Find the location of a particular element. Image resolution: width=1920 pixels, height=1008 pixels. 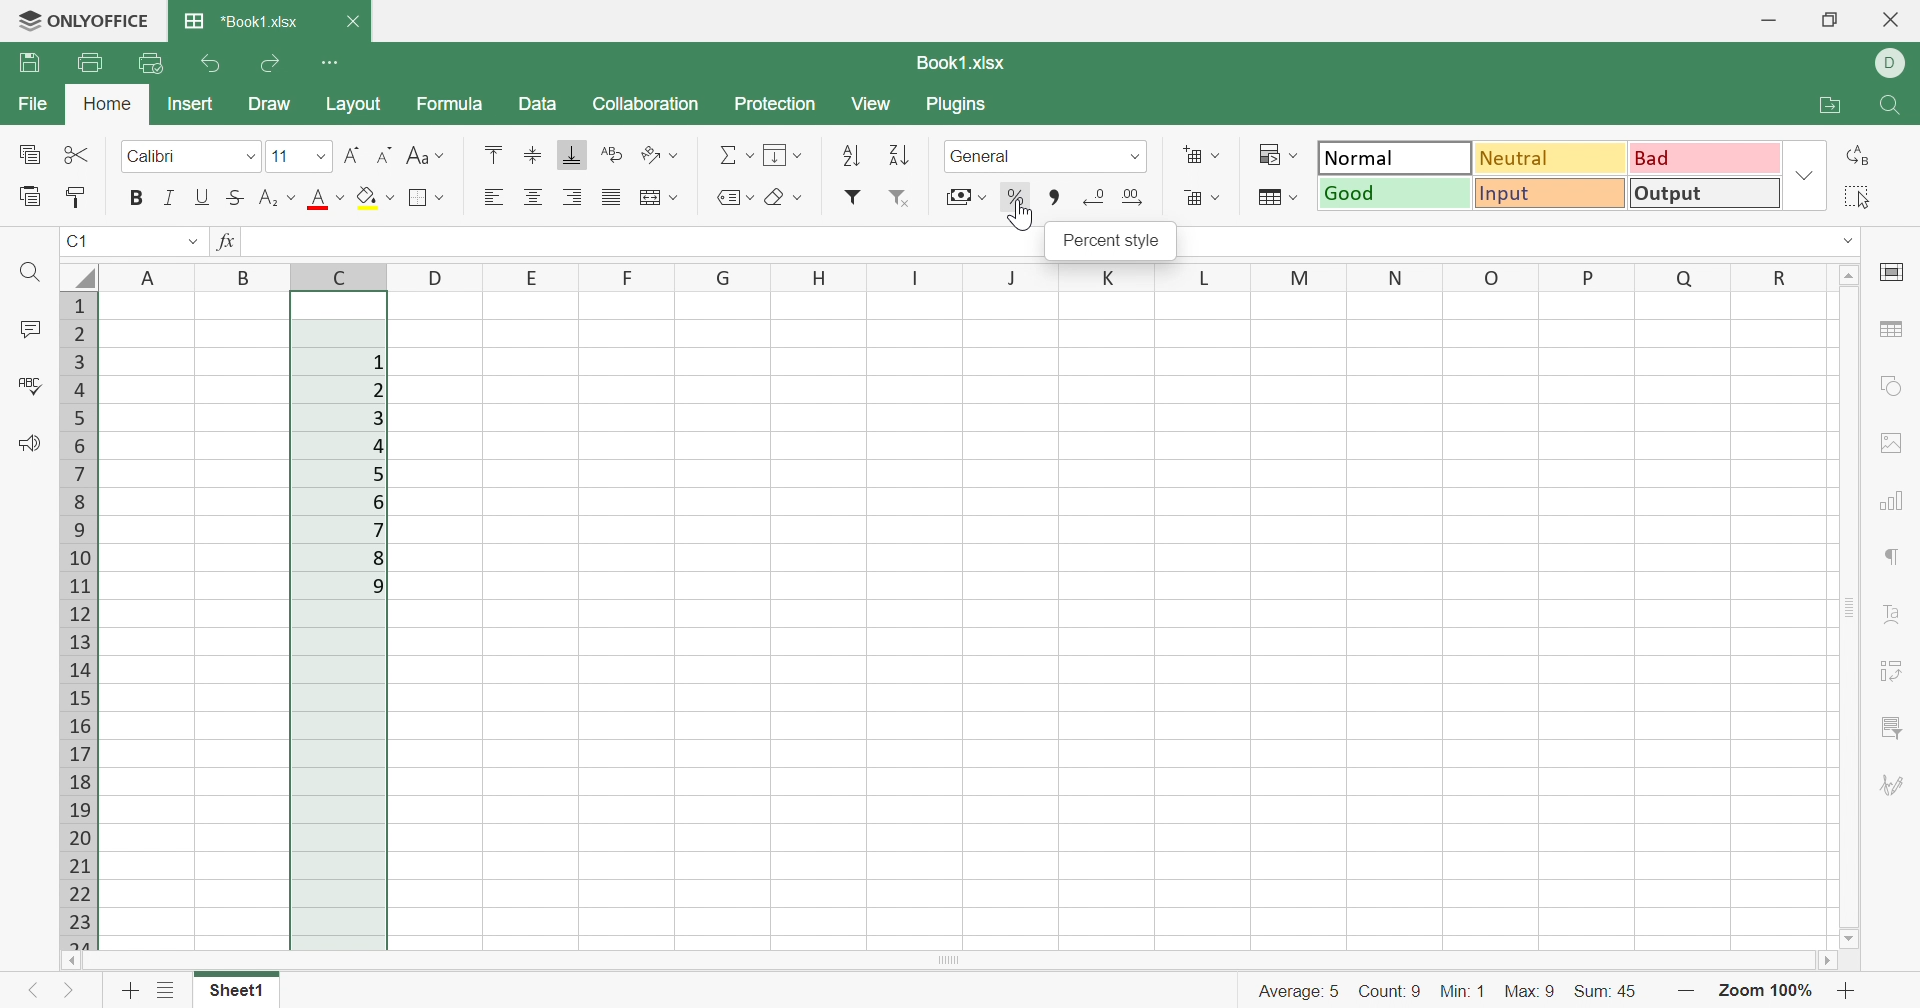

Selected column is located at coordinates (340, 620).